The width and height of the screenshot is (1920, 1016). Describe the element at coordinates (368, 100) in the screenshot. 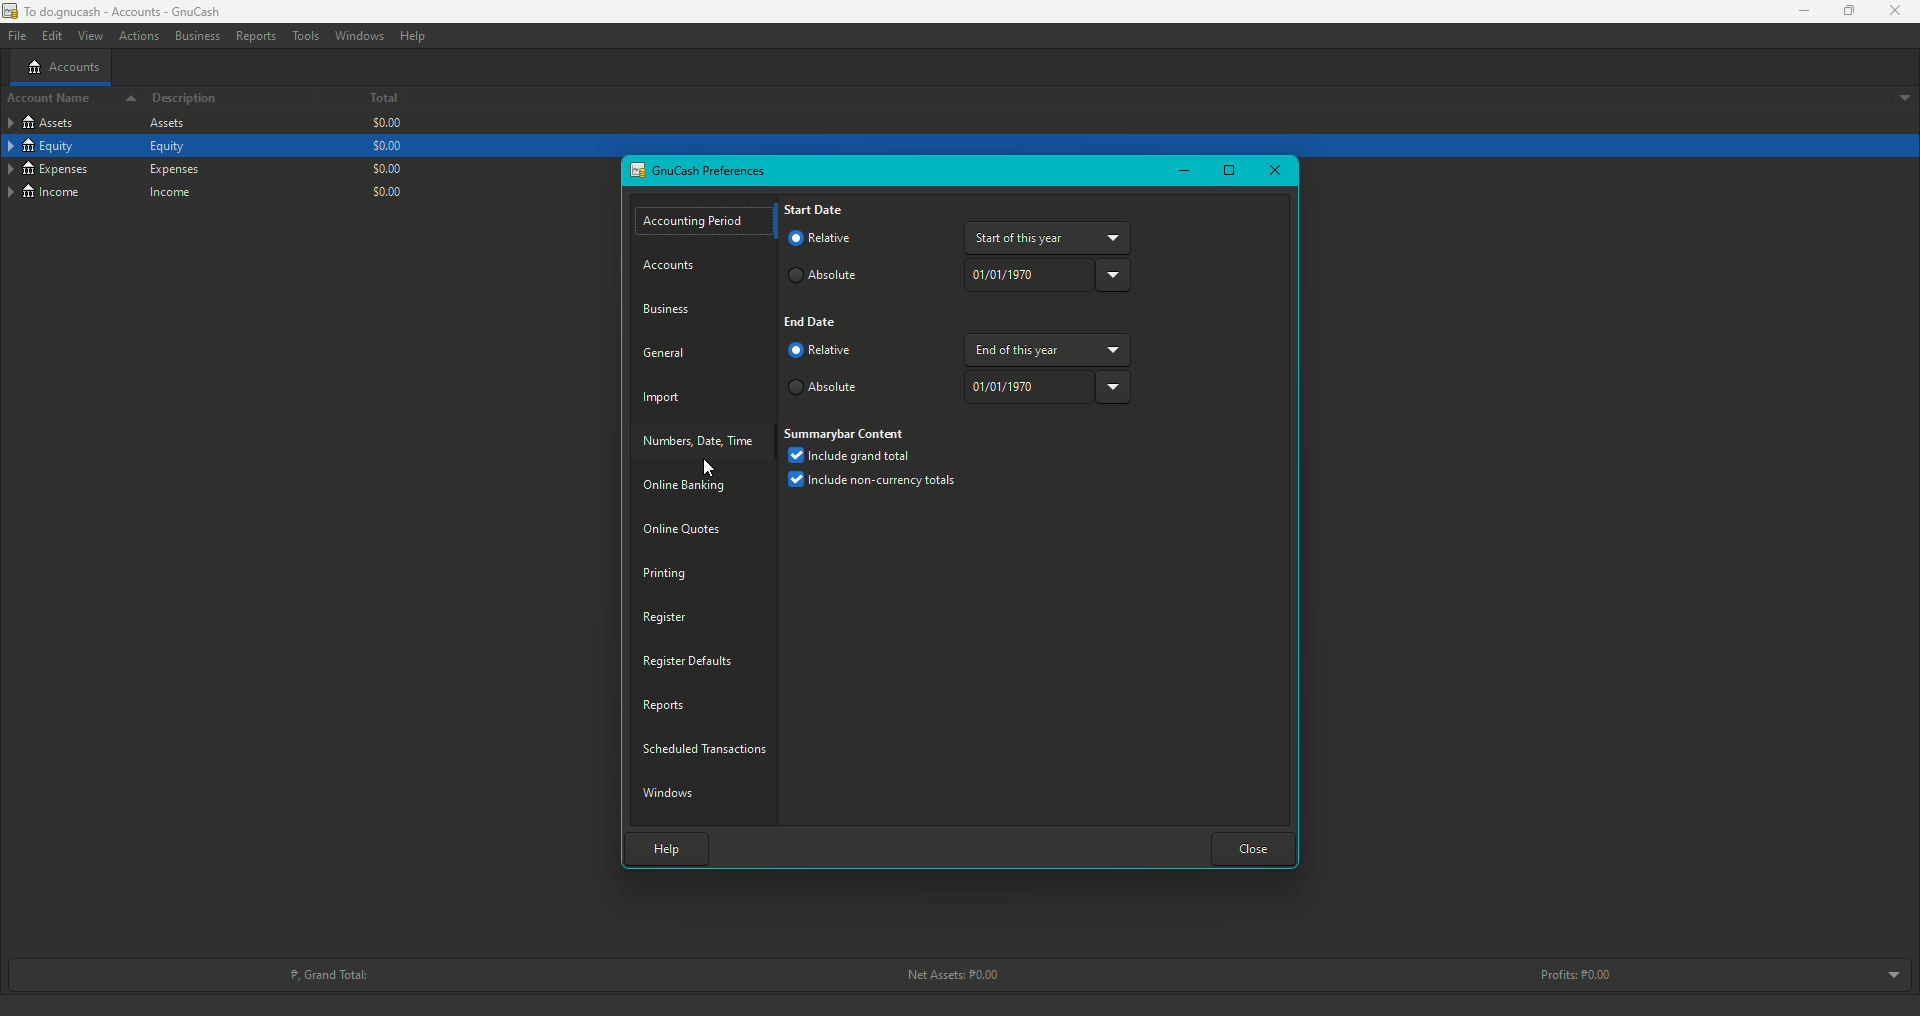

I see `Total` at that location.